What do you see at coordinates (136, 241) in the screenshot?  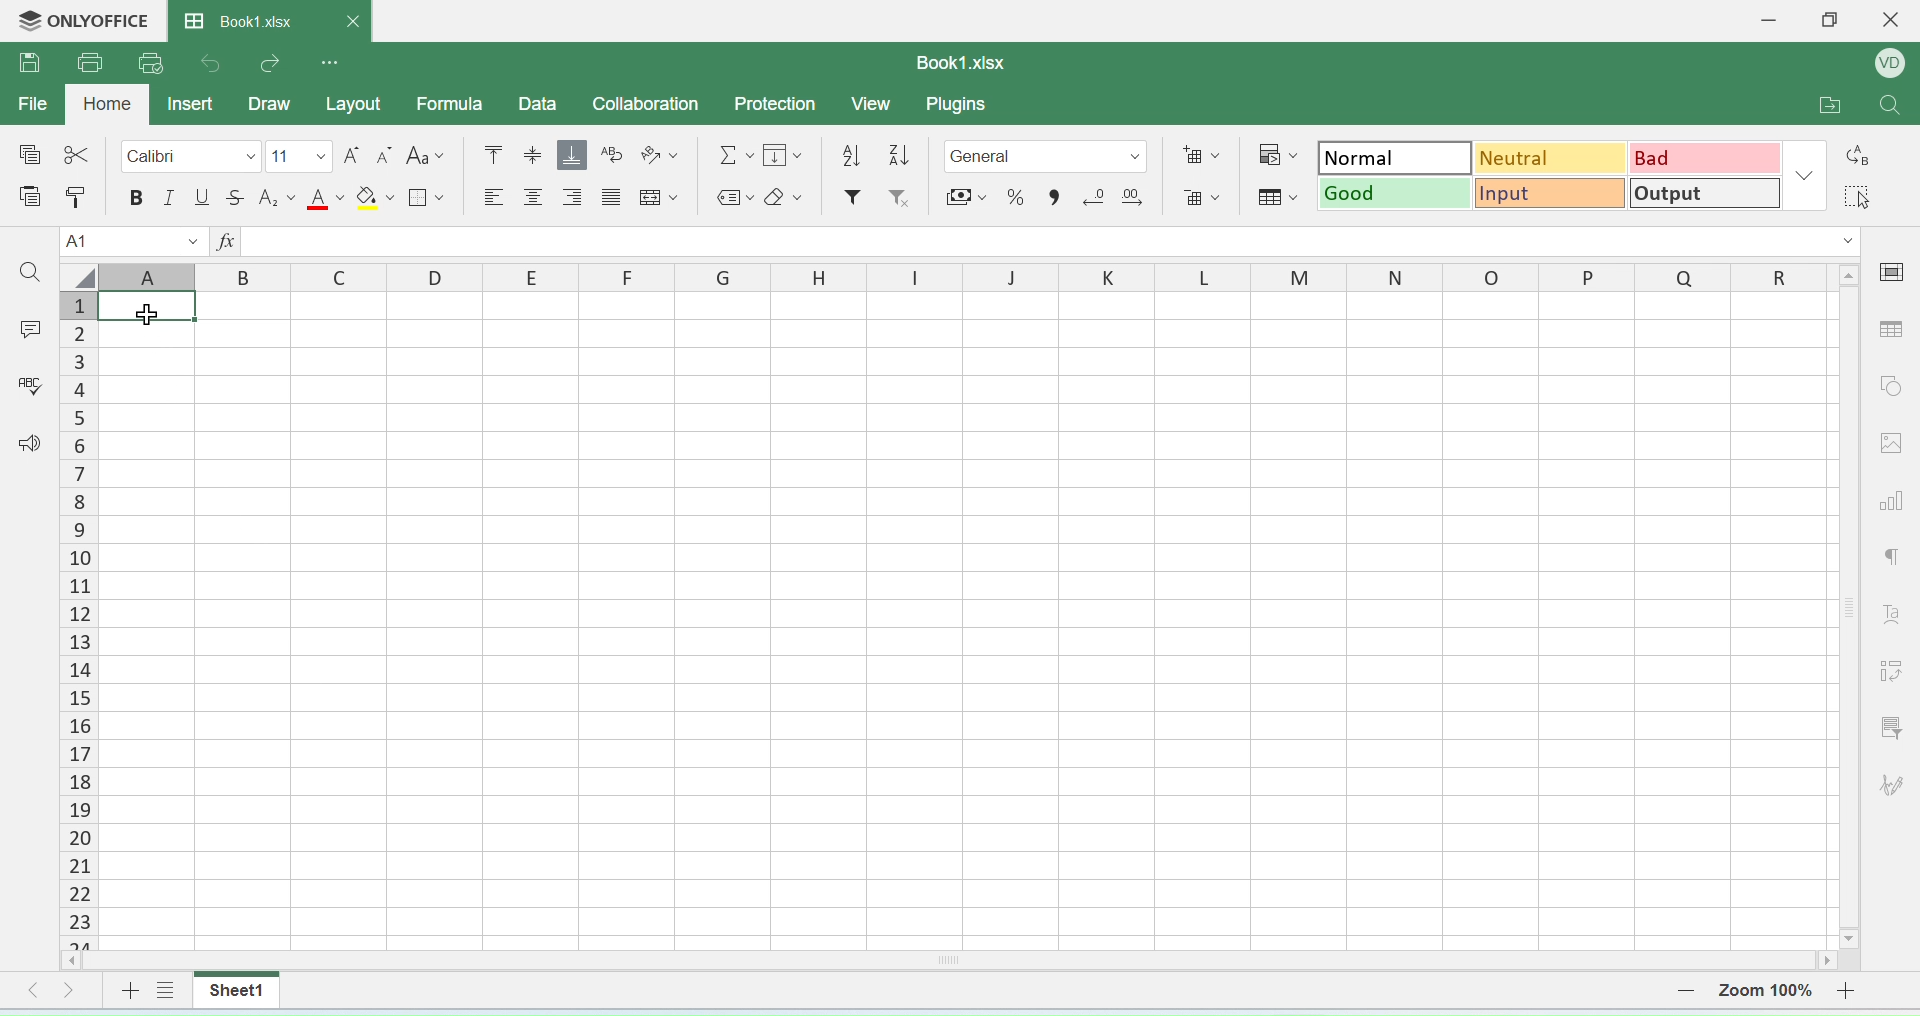 I see `cell name` at bounding box center [136, 241].